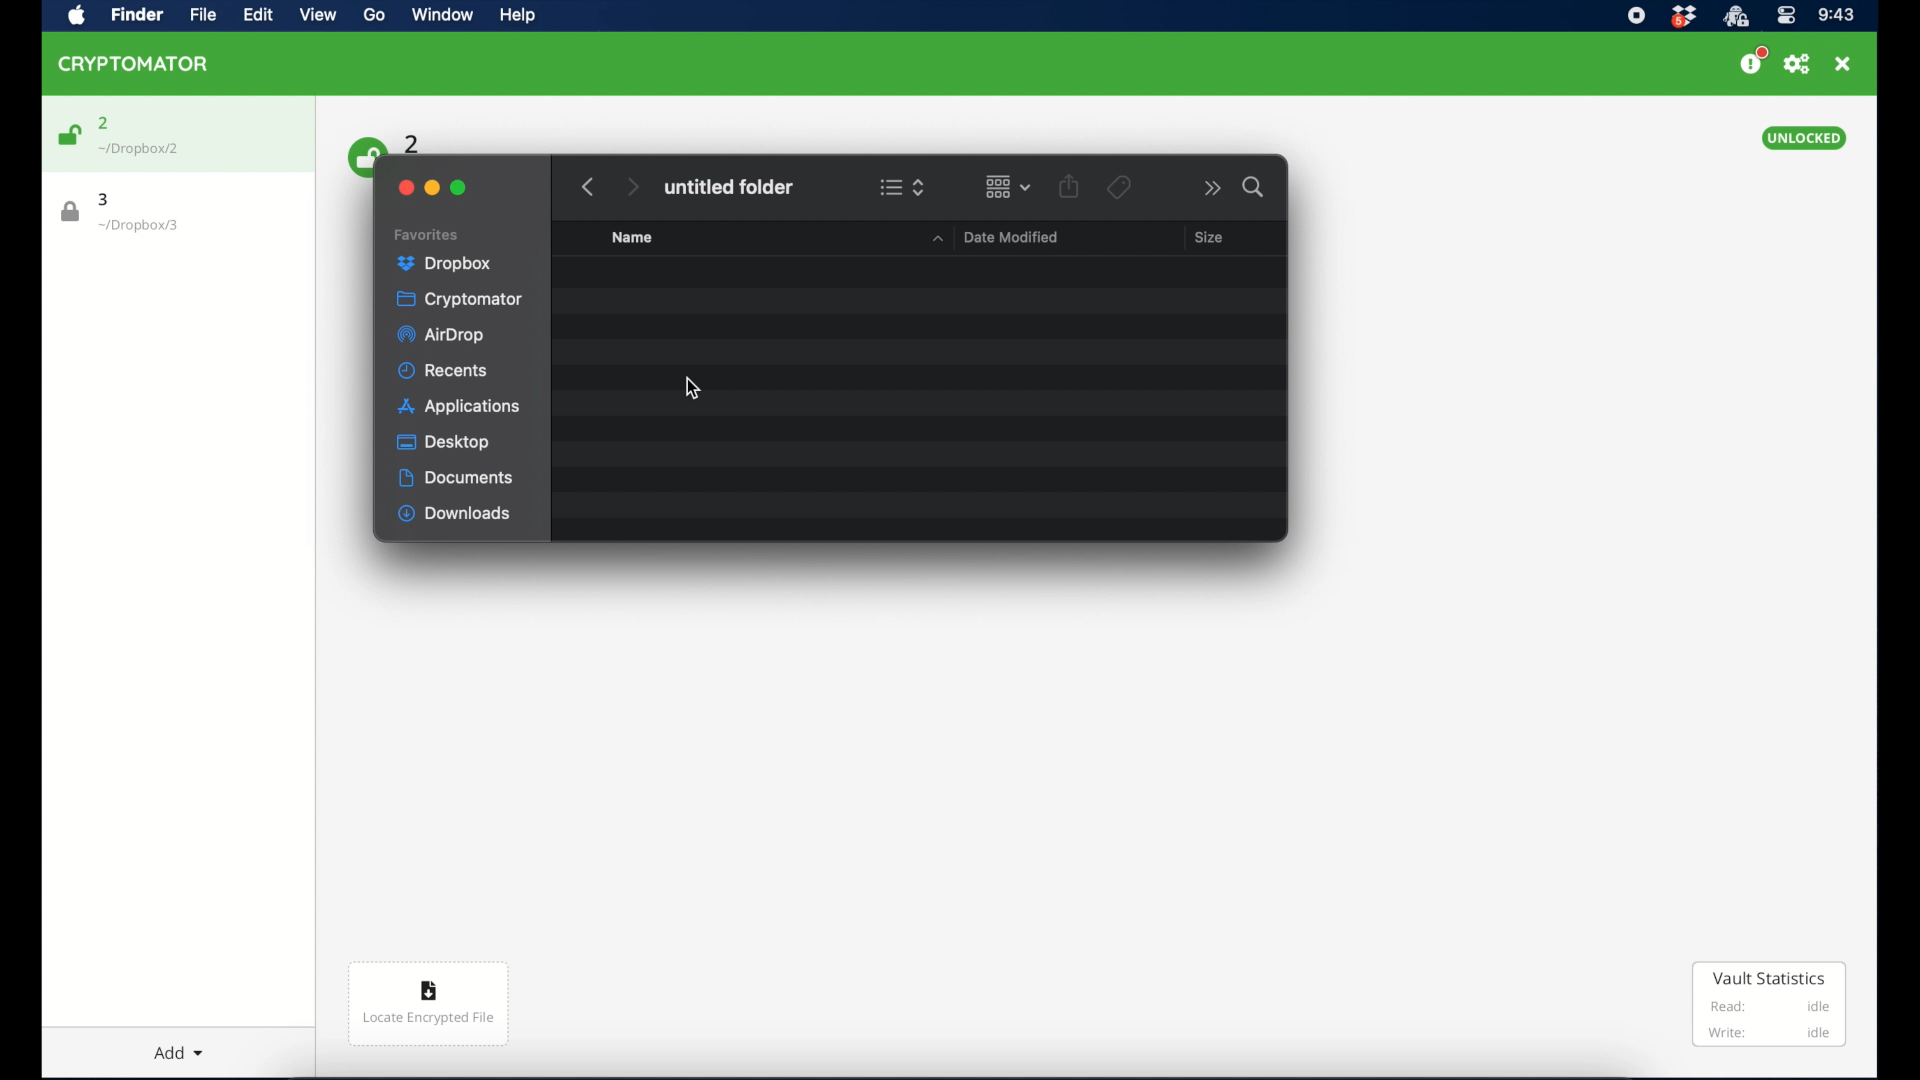 The width and height of the screenshot is (1920, 1080). I want to click on location, so click(140, 149).